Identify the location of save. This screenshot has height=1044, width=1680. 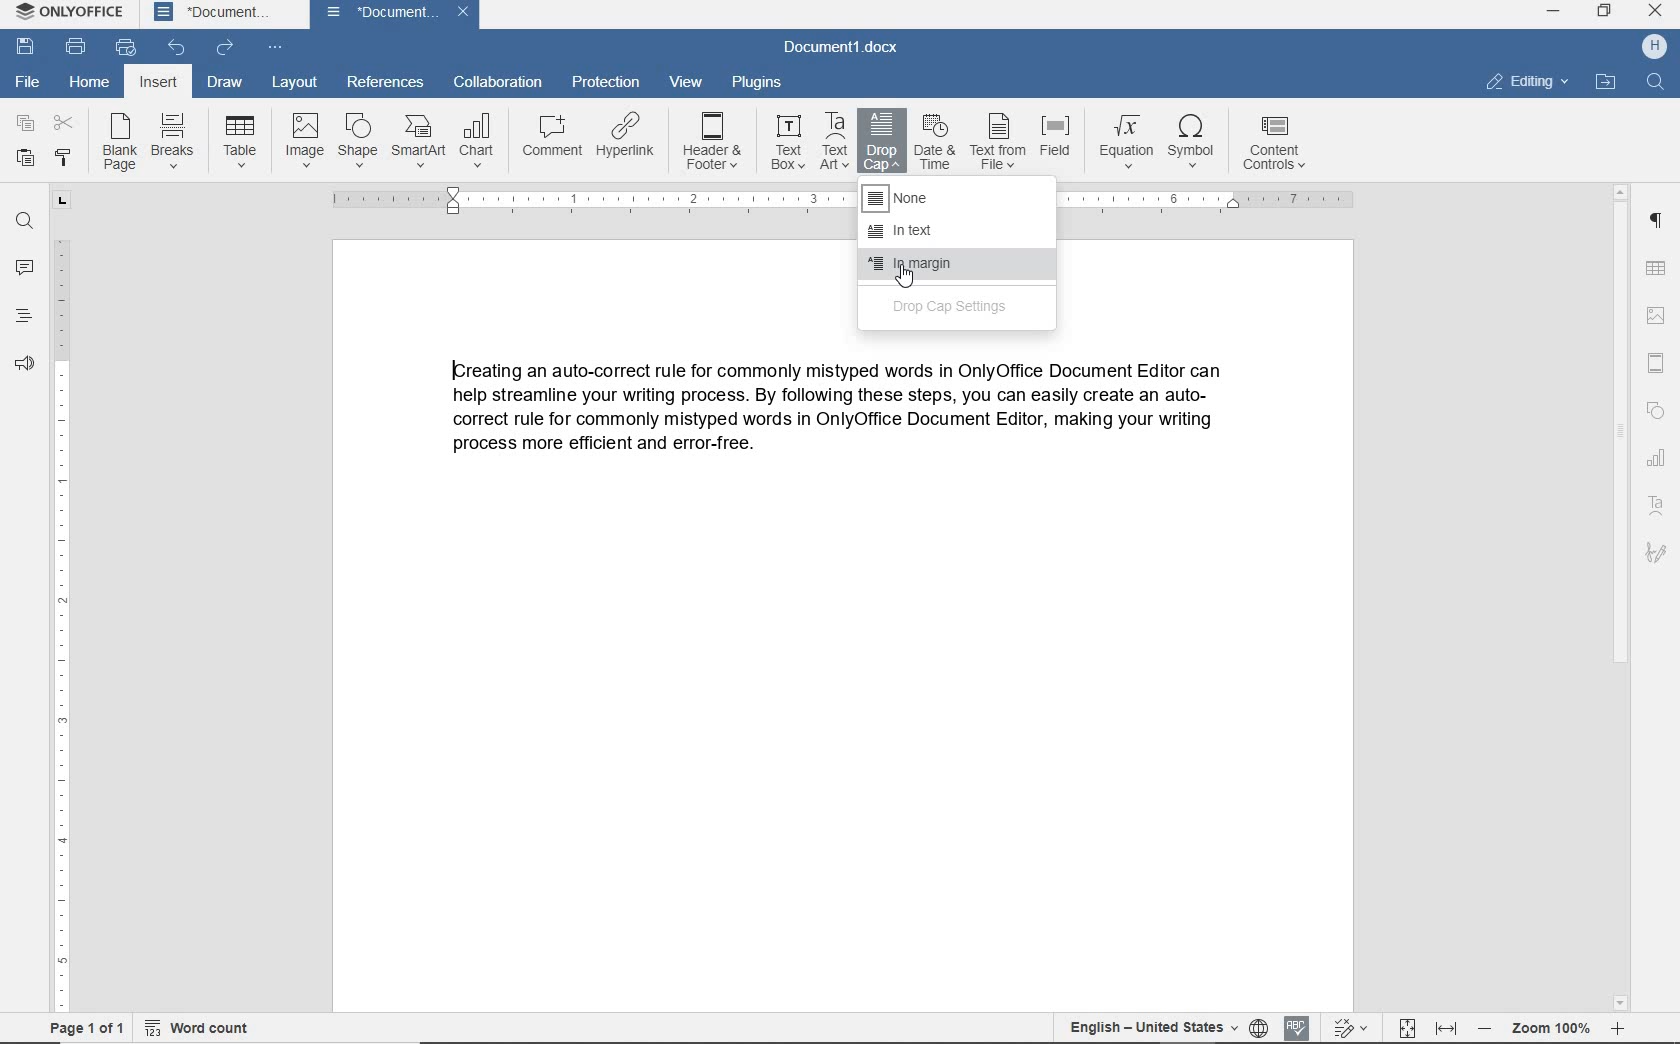
(26, 47).